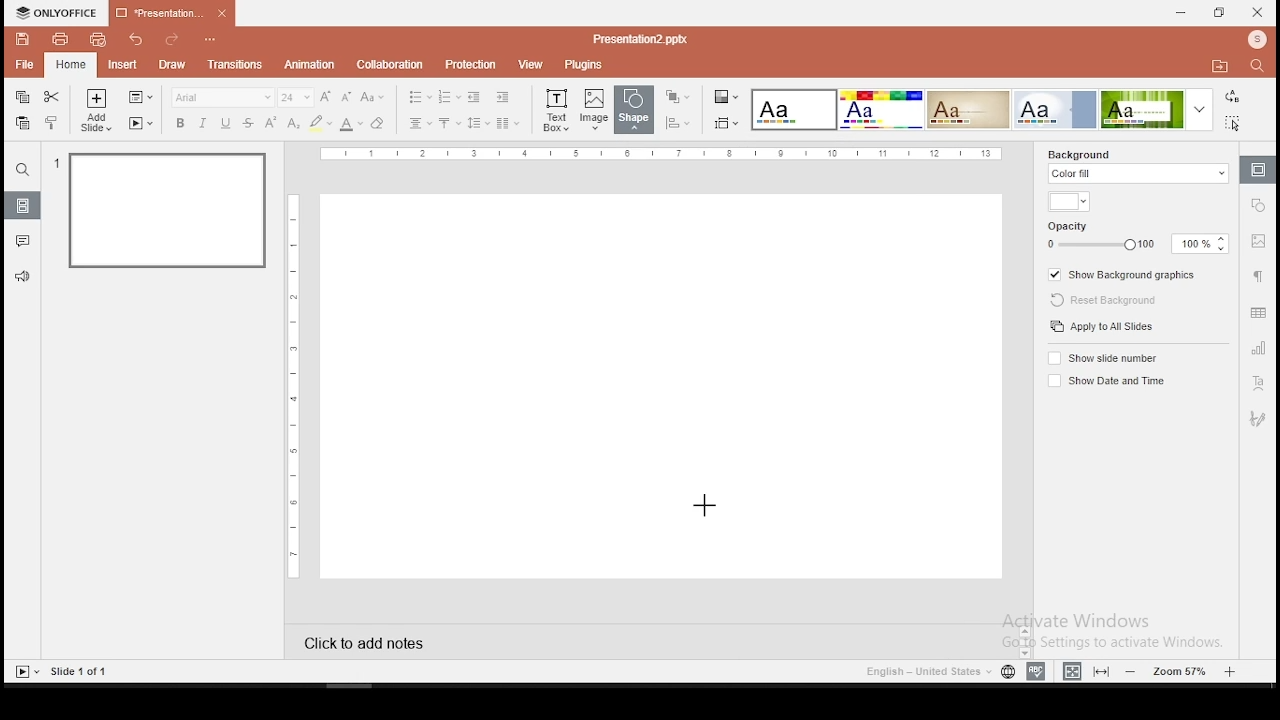  Describe the element at coordinates (528, 65) in the screenshot. I see `view` at that location.